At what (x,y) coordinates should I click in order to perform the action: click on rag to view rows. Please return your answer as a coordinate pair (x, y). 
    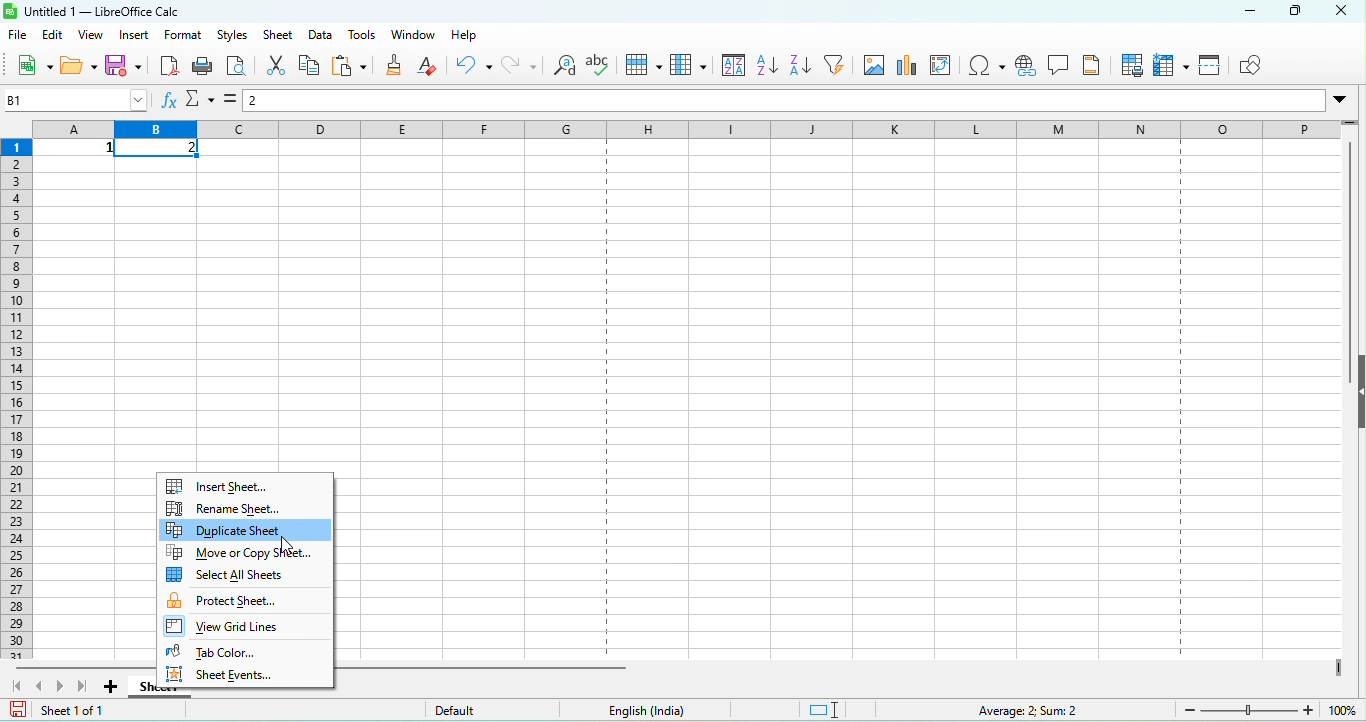
    Looking at the image, I should click on (1350, 128).